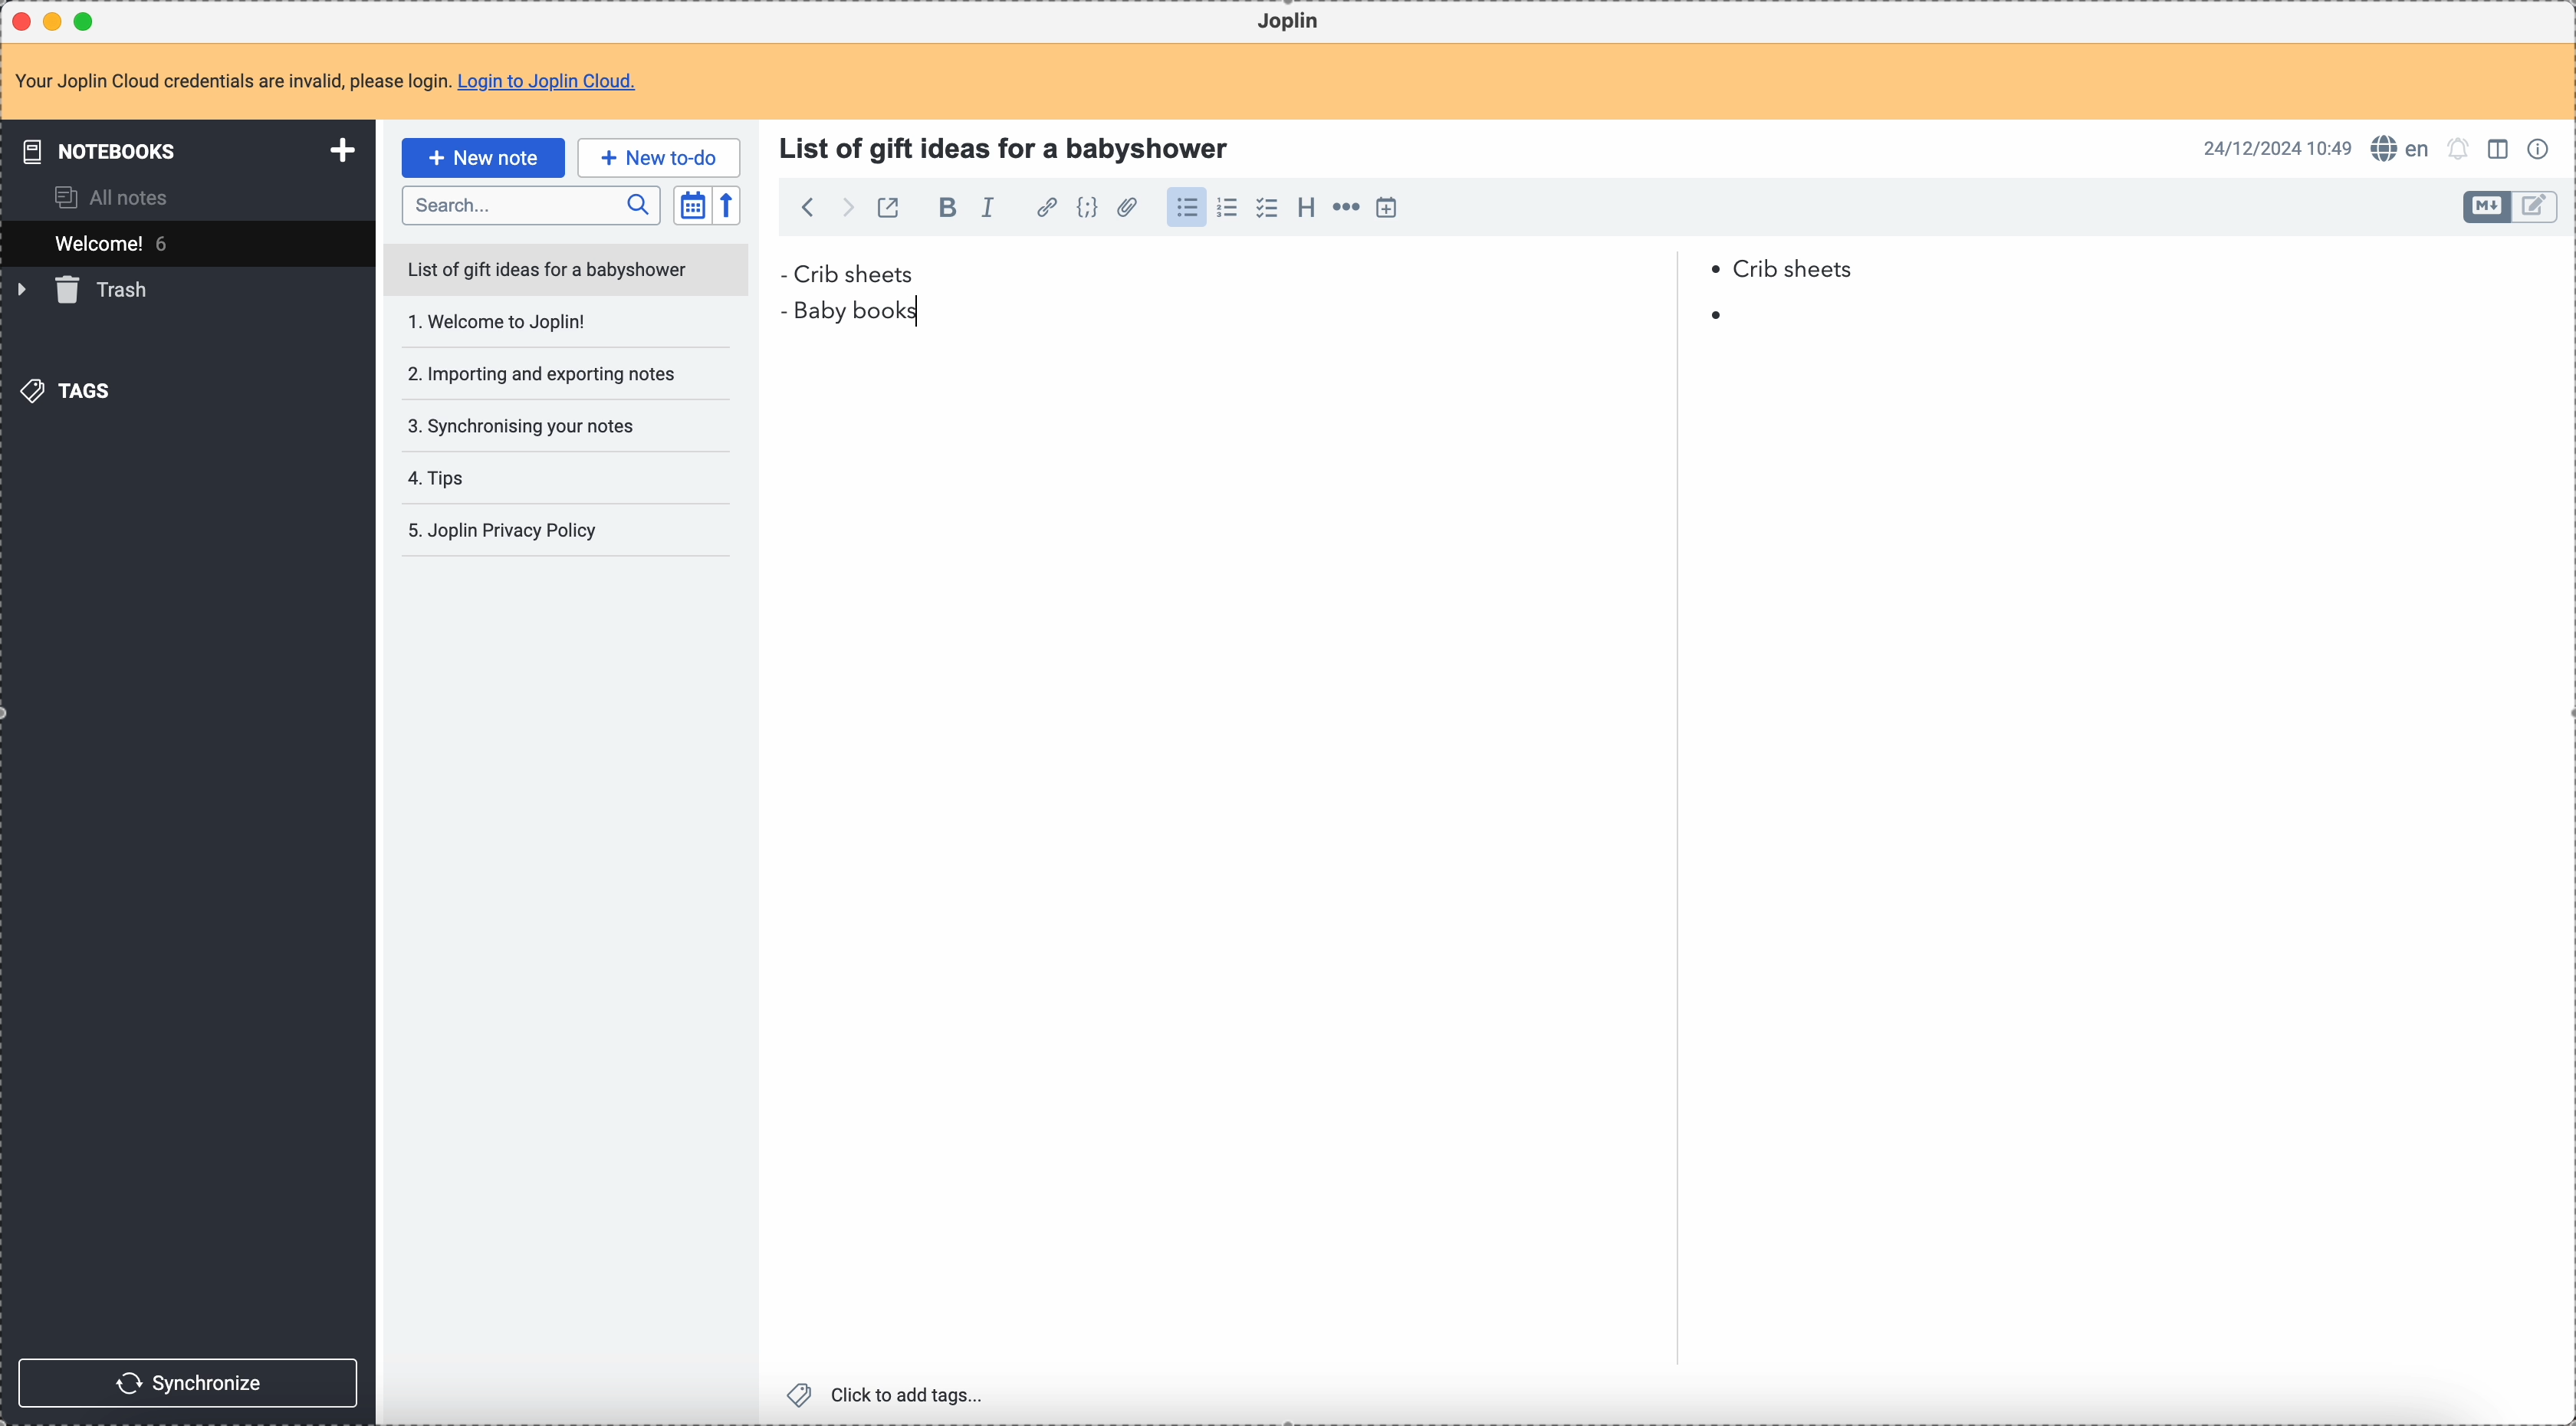 Image resolution: width=2576 pixels, height=1426 pixels. I want to click on synchronize, so click(192, 1381).